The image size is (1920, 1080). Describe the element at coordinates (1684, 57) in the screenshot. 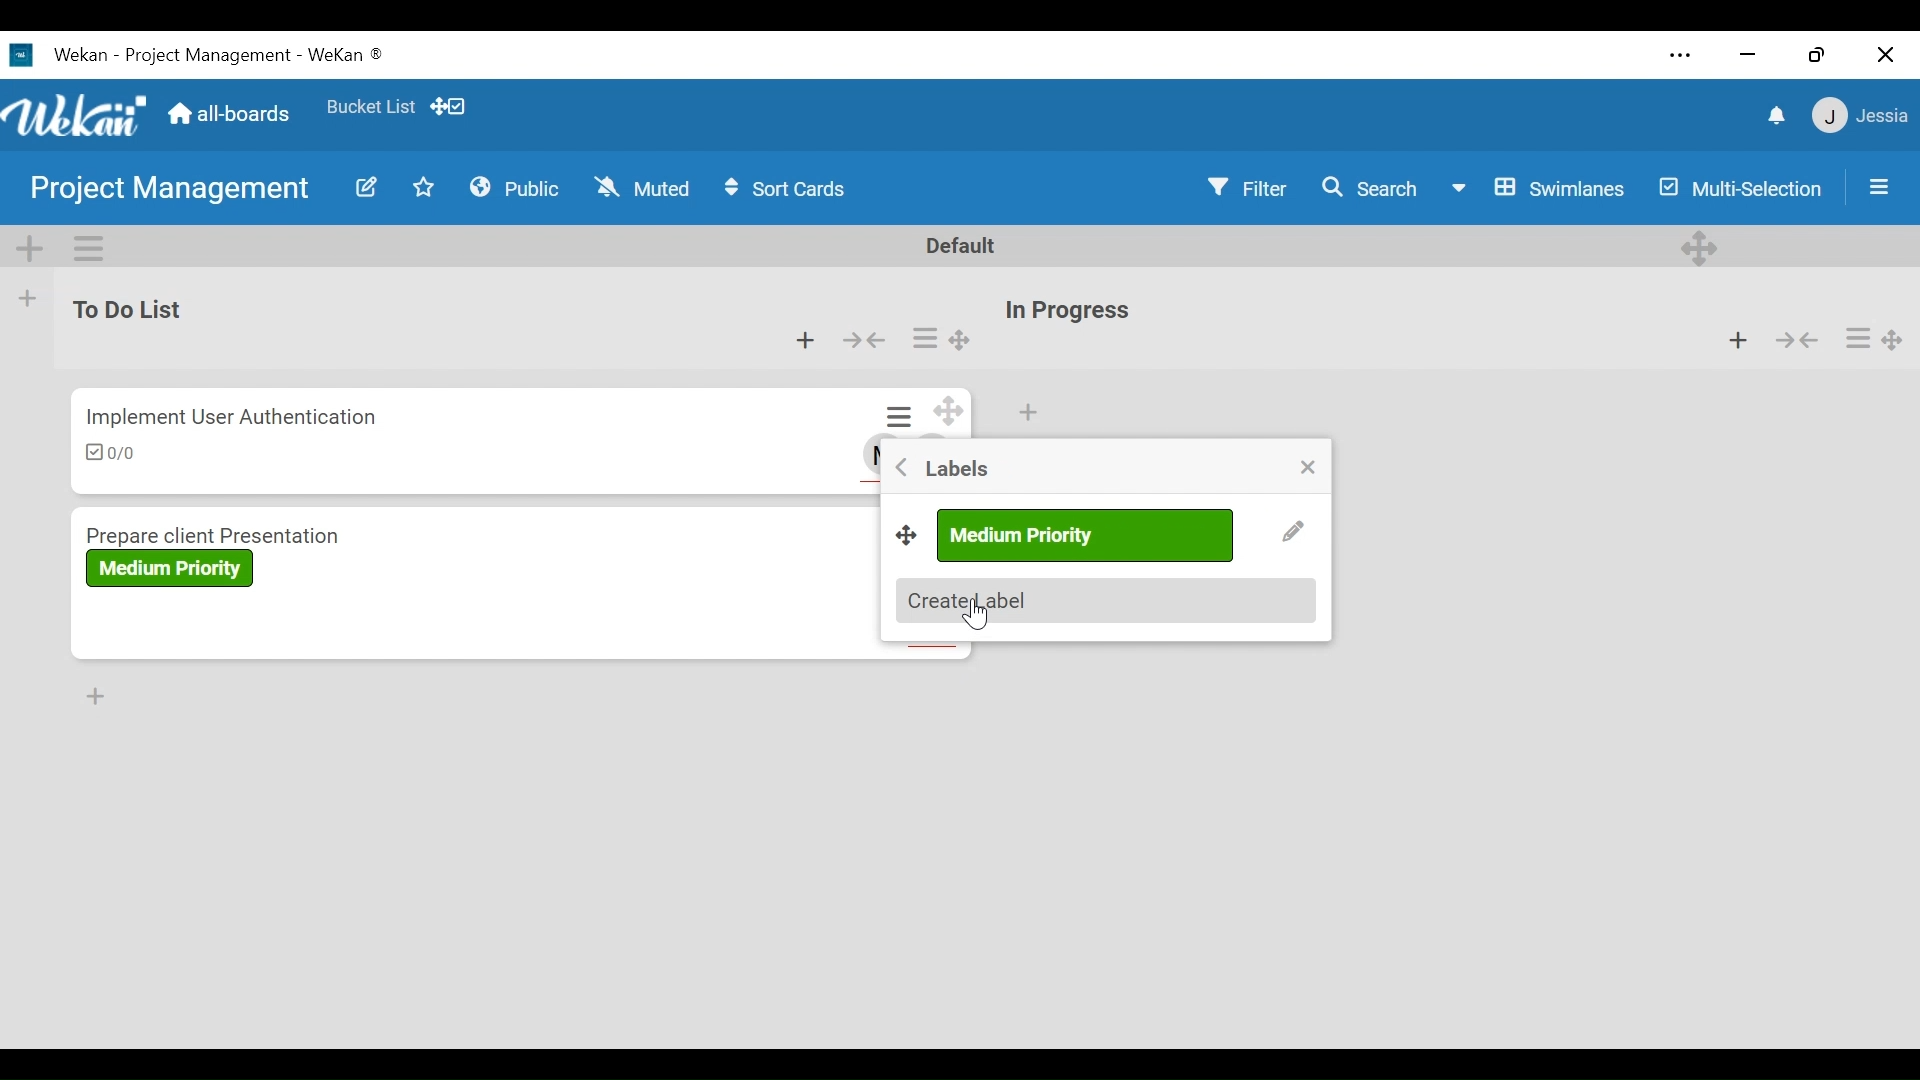

I see `settings and more` at that location.